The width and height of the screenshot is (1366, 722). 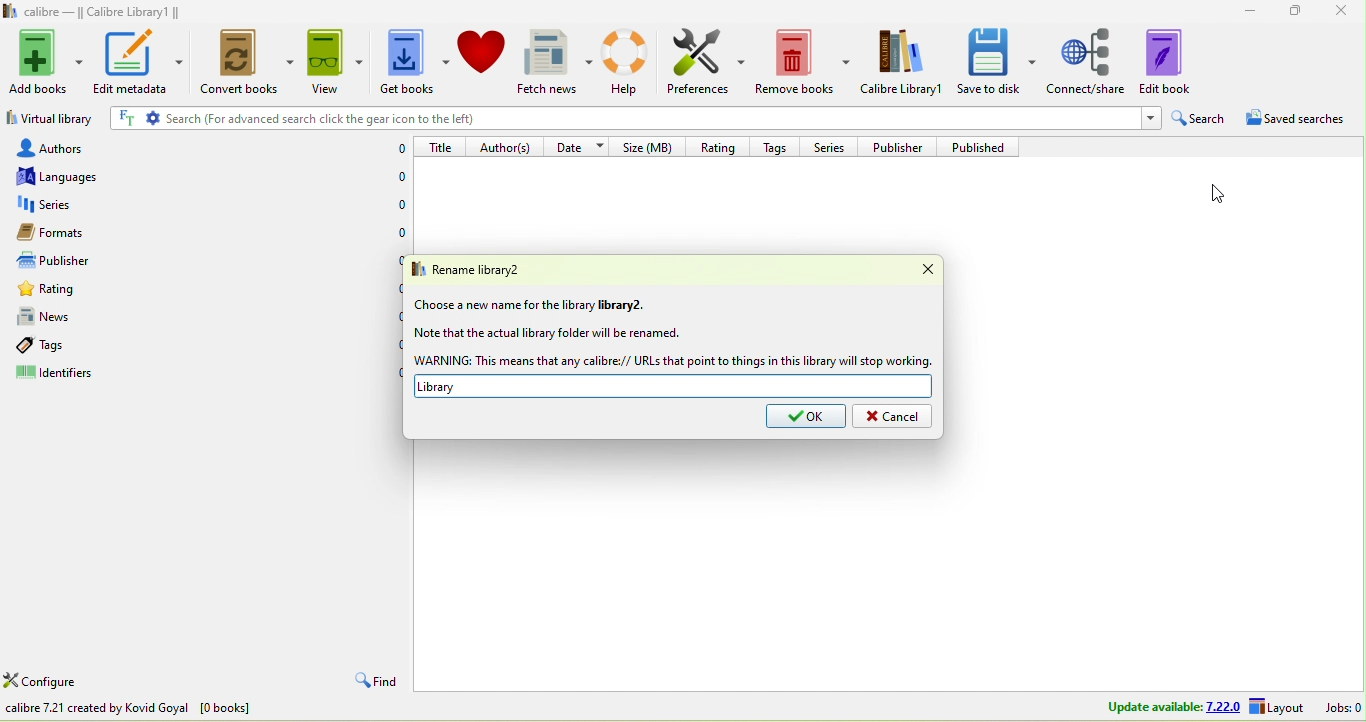 I want to click on help, so click(x=630, y=61).